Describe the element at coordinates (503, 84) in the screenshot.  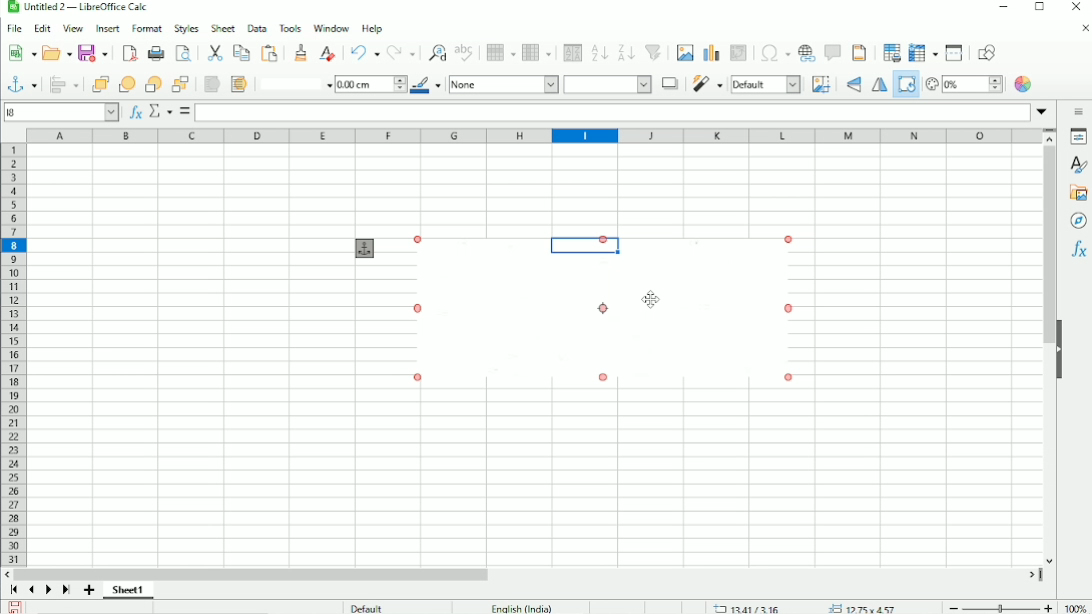
I see `None` at that location.